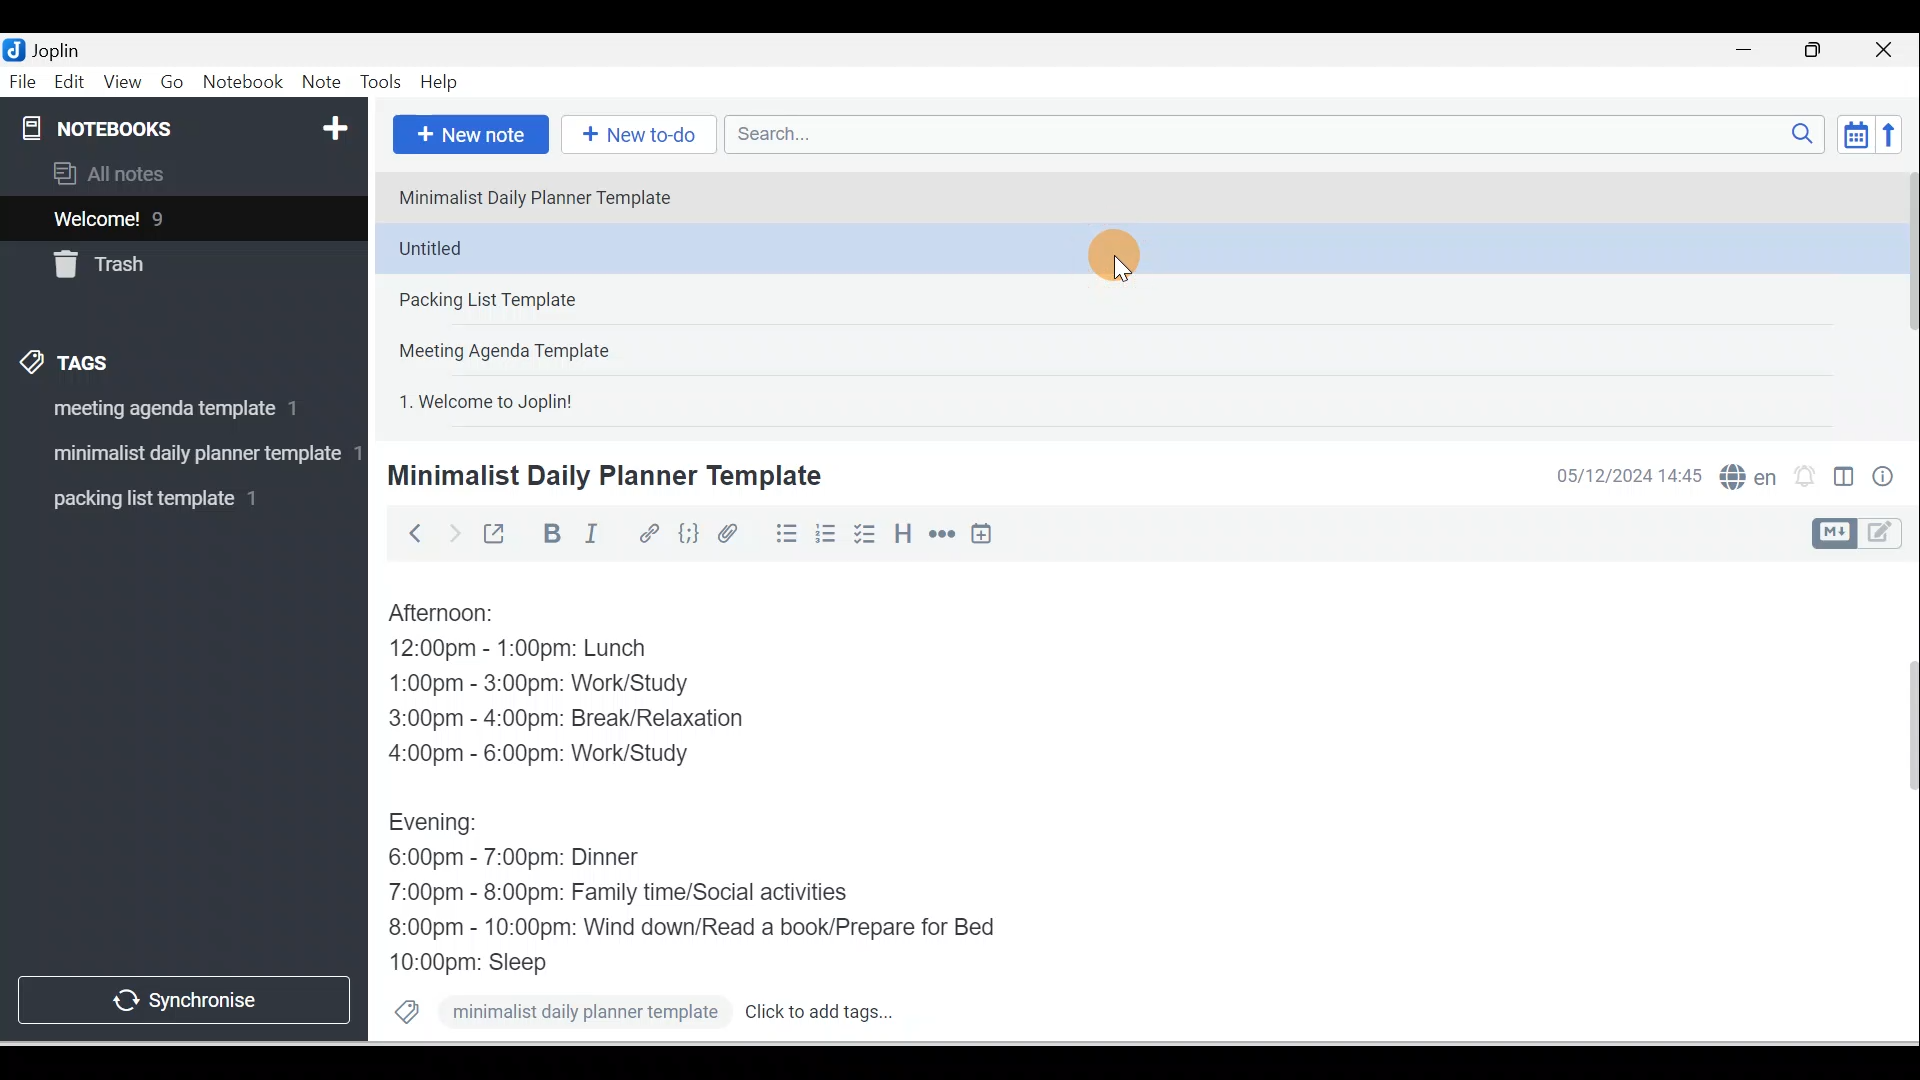  Describe the element at coordinates (529, 248) in the screenshot. I see `Note 2` at that location.